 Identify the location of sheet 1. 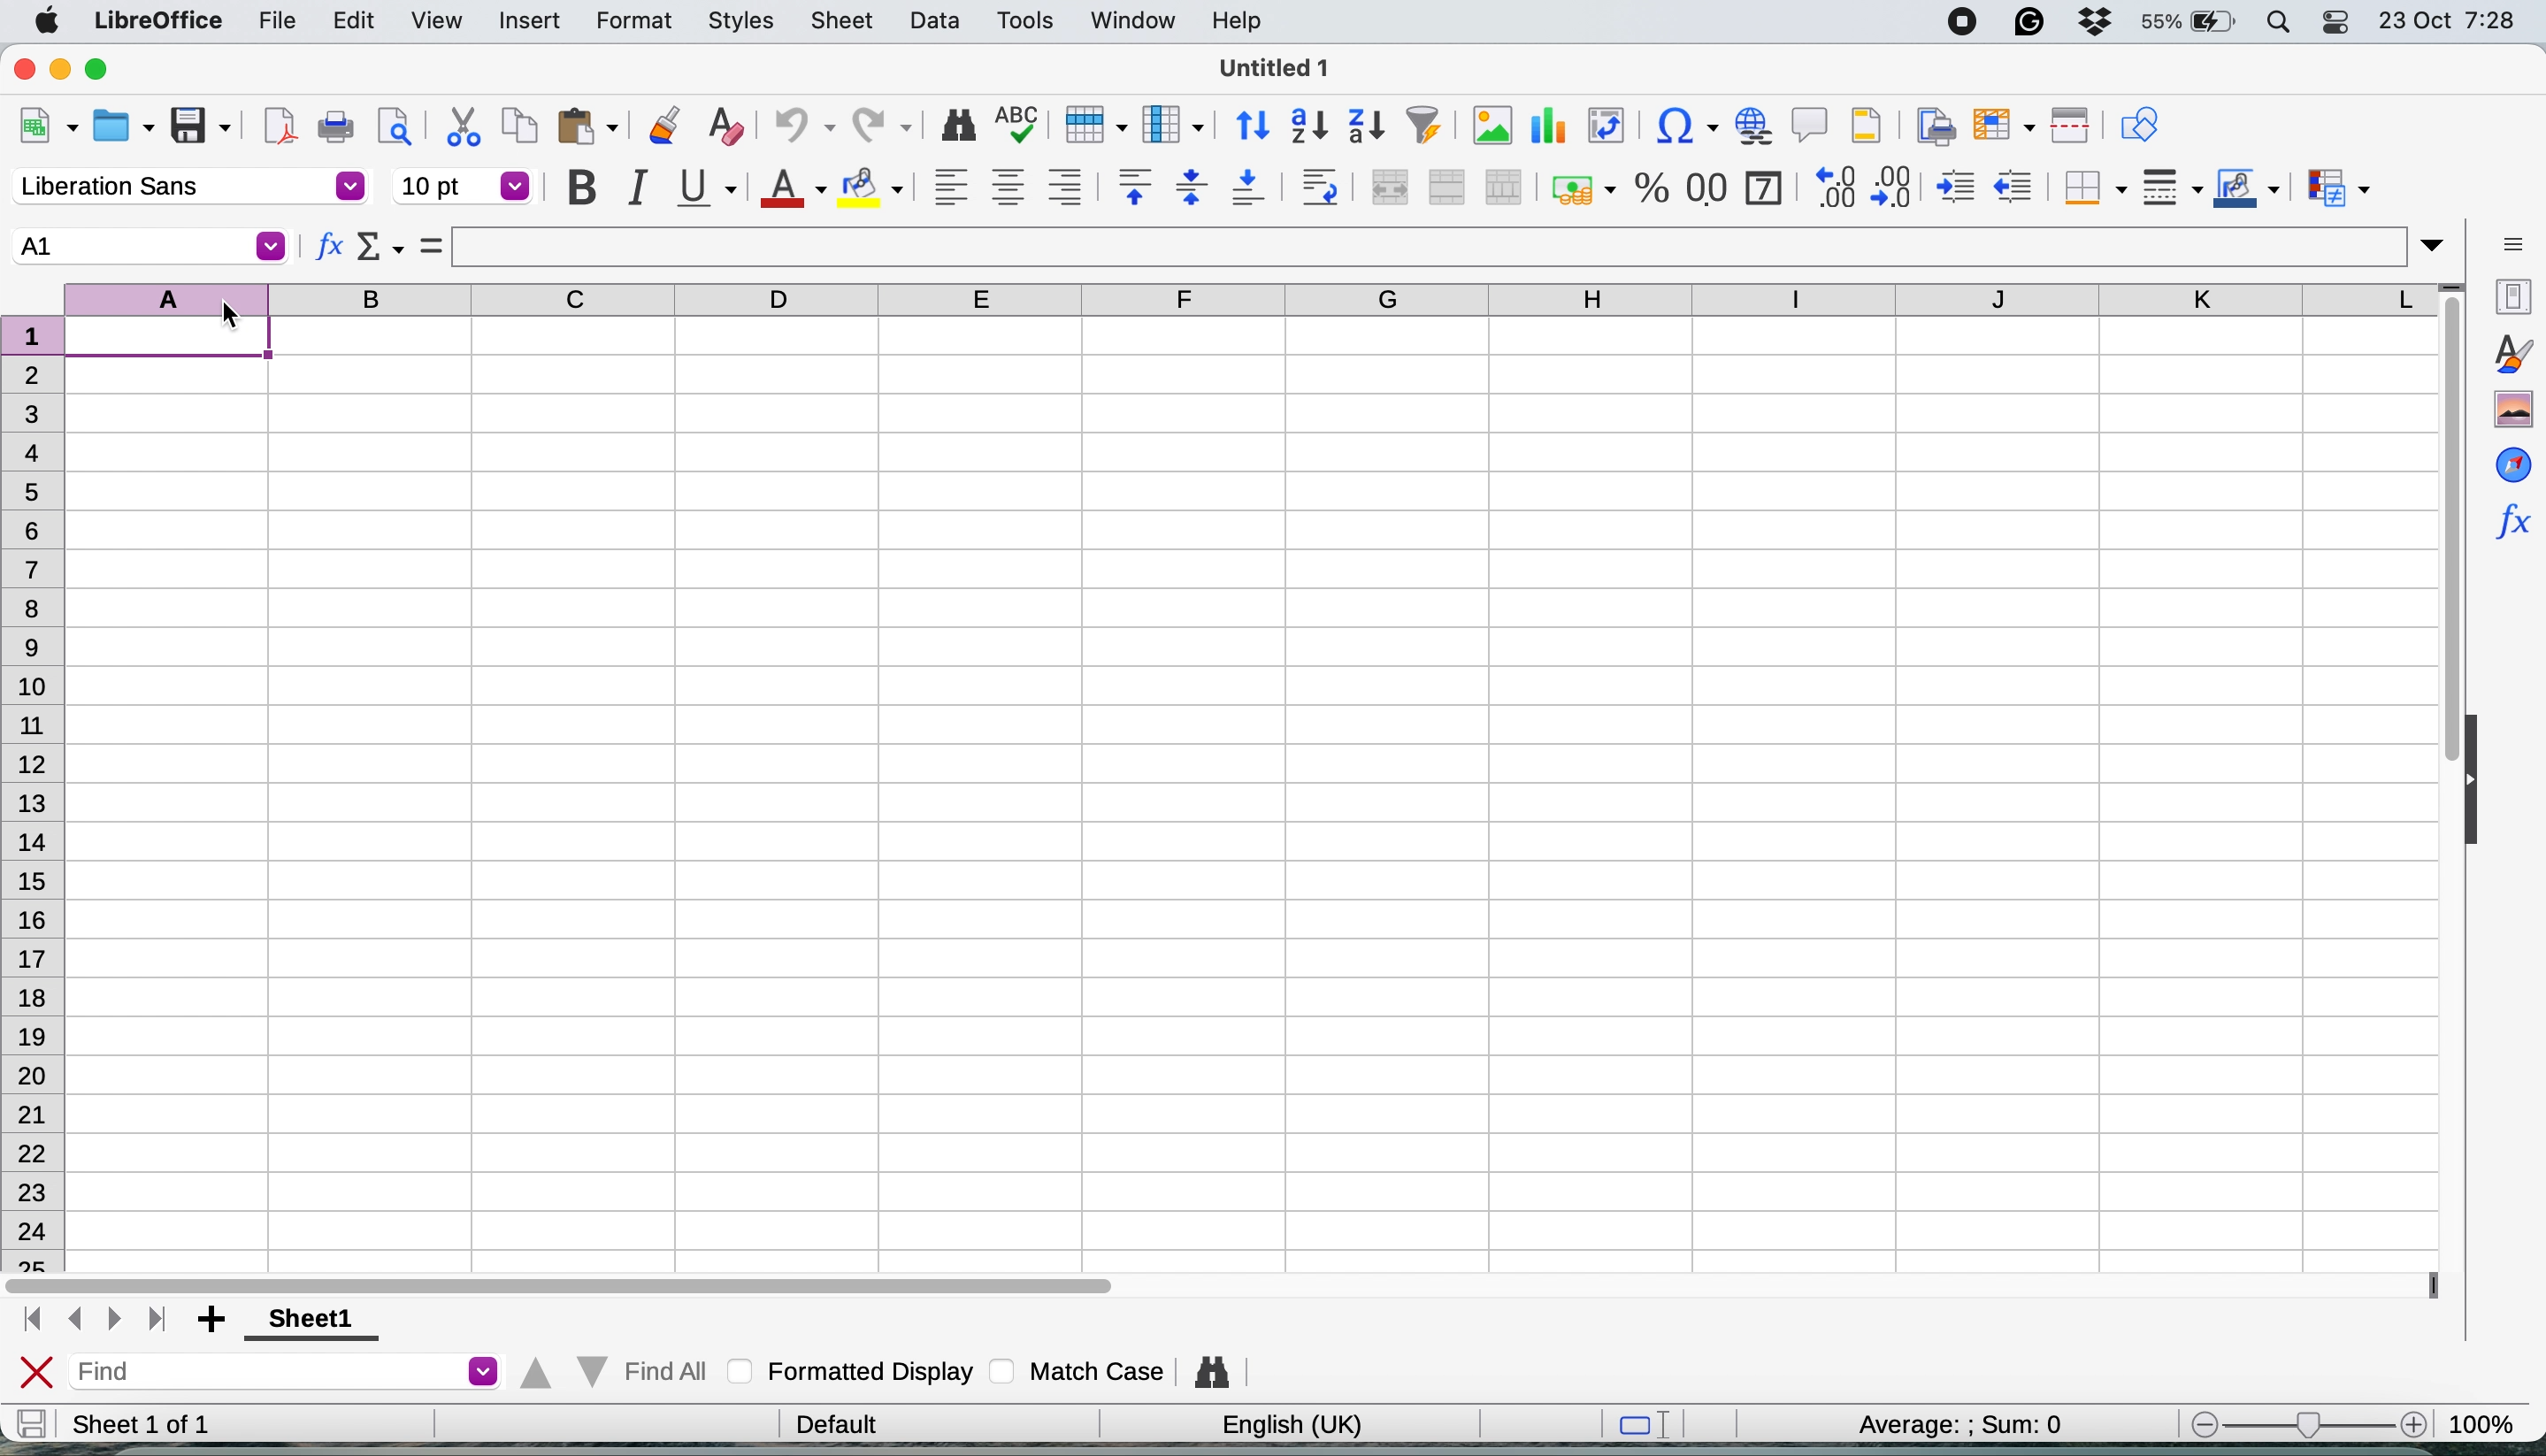
(315, 1319).